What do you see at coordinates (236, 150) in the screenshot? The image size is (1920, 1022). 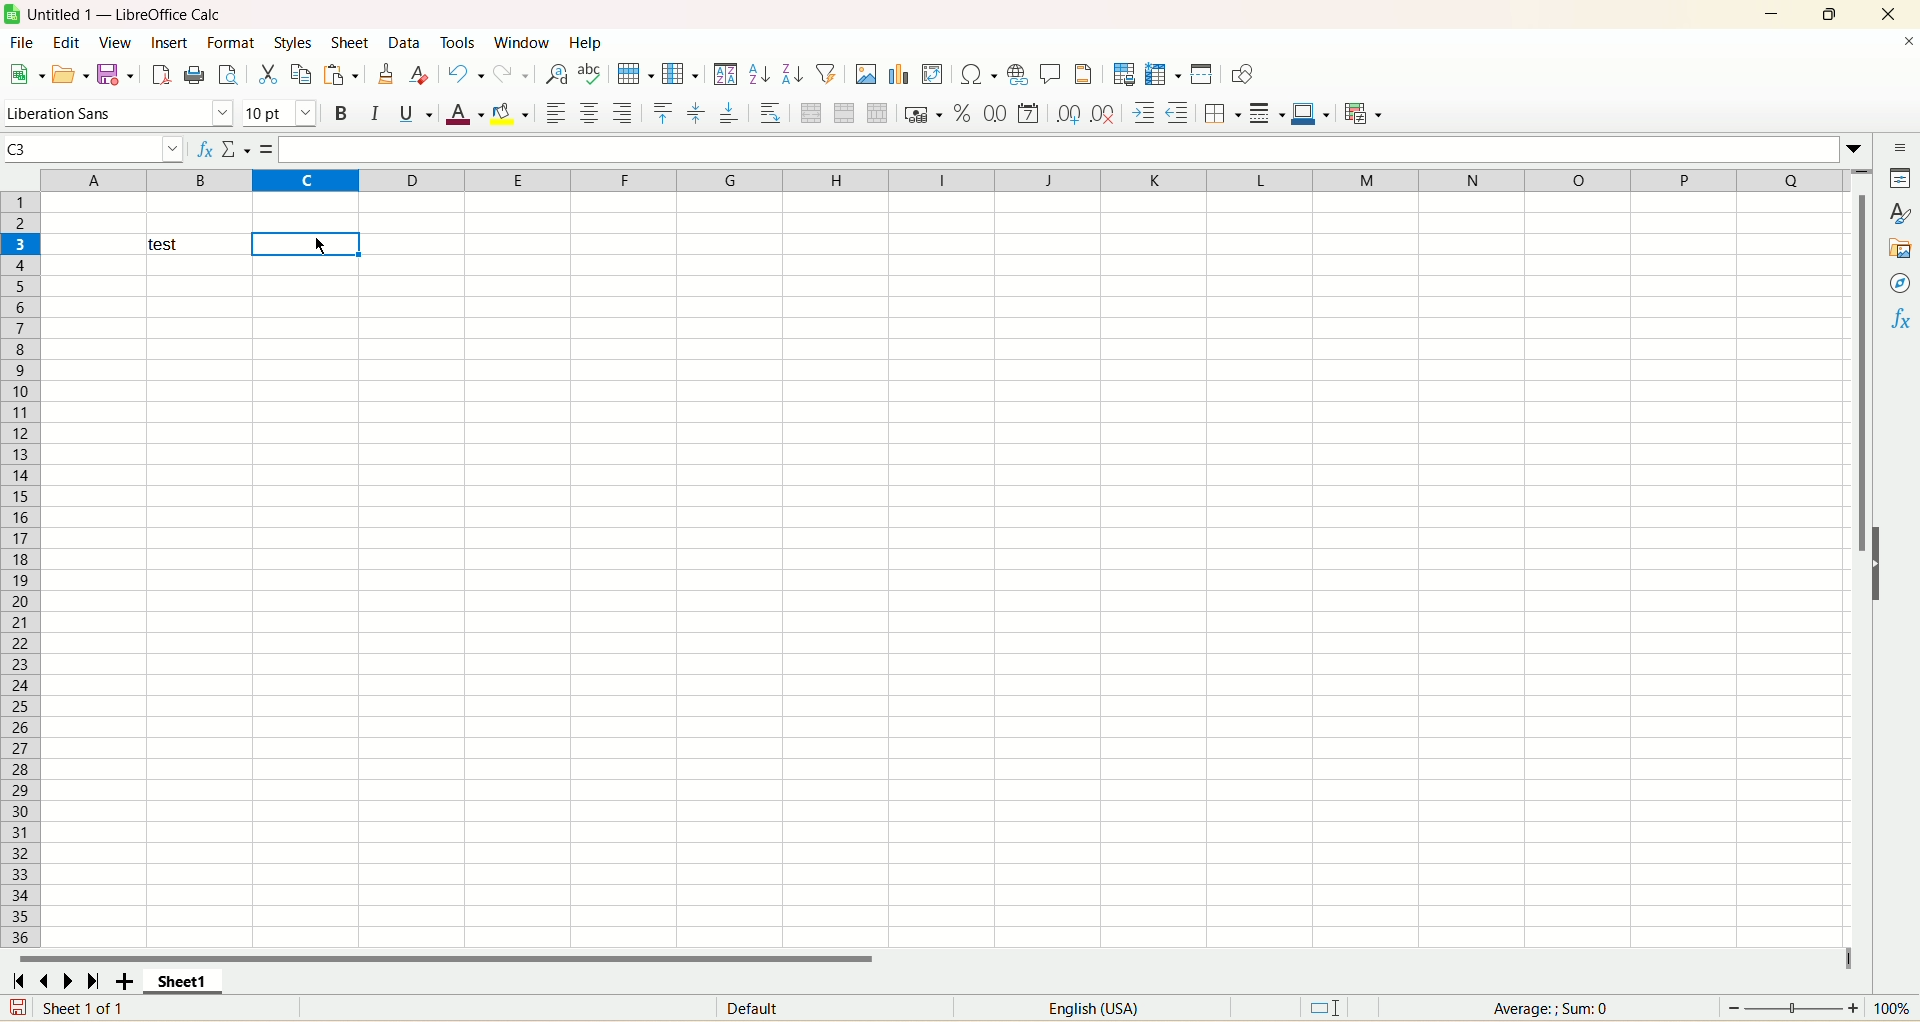 I see `select function` at bounding box center [236, 150].